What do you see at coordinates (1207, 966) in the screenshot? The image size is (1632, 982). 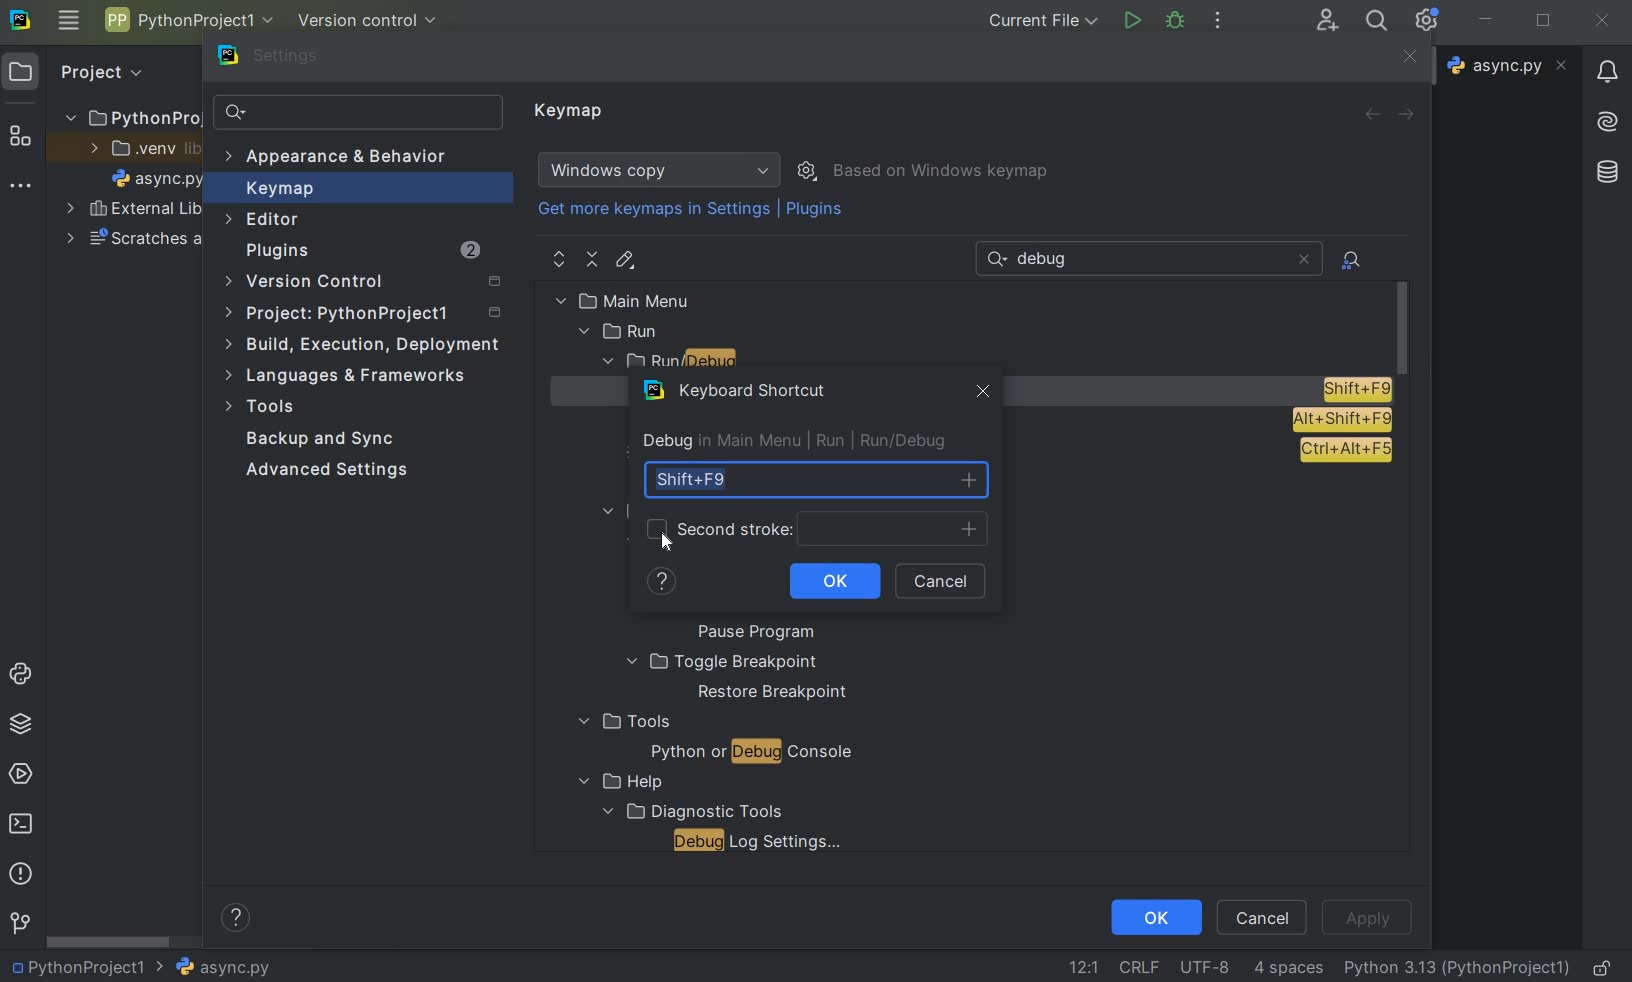 I see `file encoding` at bounding box center [1207, 966].